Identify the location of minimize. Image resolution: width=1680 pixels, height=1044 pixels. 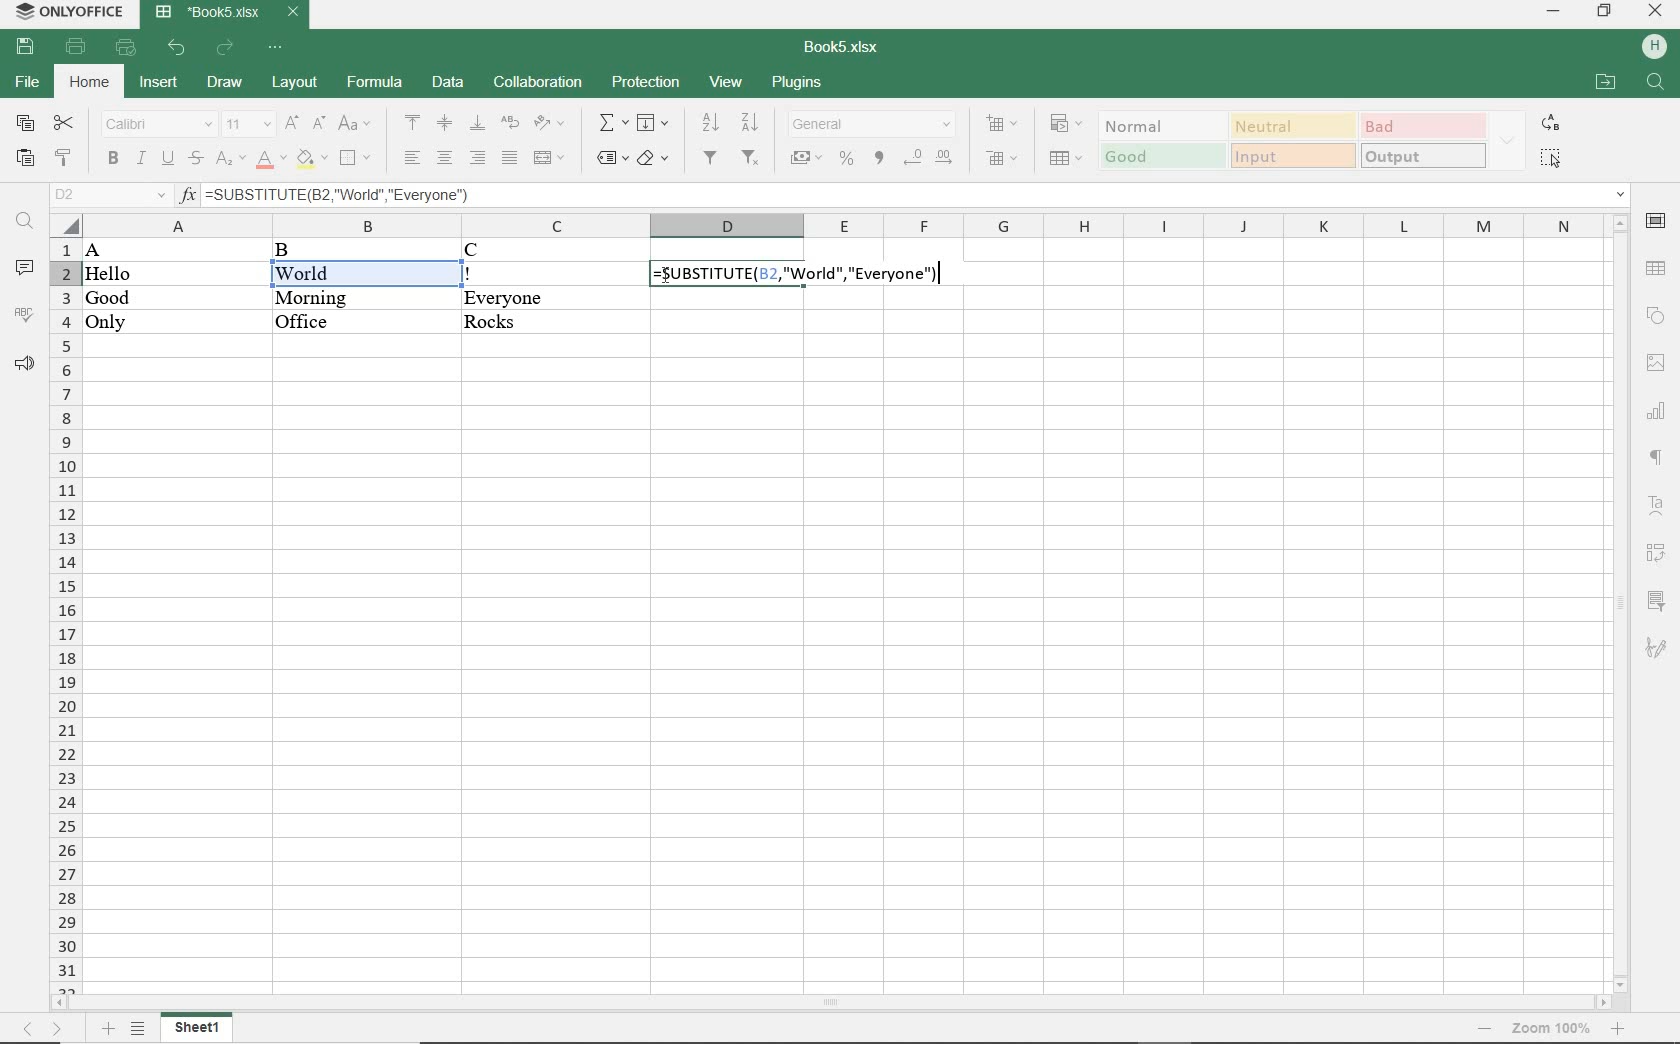
(1557, 13).